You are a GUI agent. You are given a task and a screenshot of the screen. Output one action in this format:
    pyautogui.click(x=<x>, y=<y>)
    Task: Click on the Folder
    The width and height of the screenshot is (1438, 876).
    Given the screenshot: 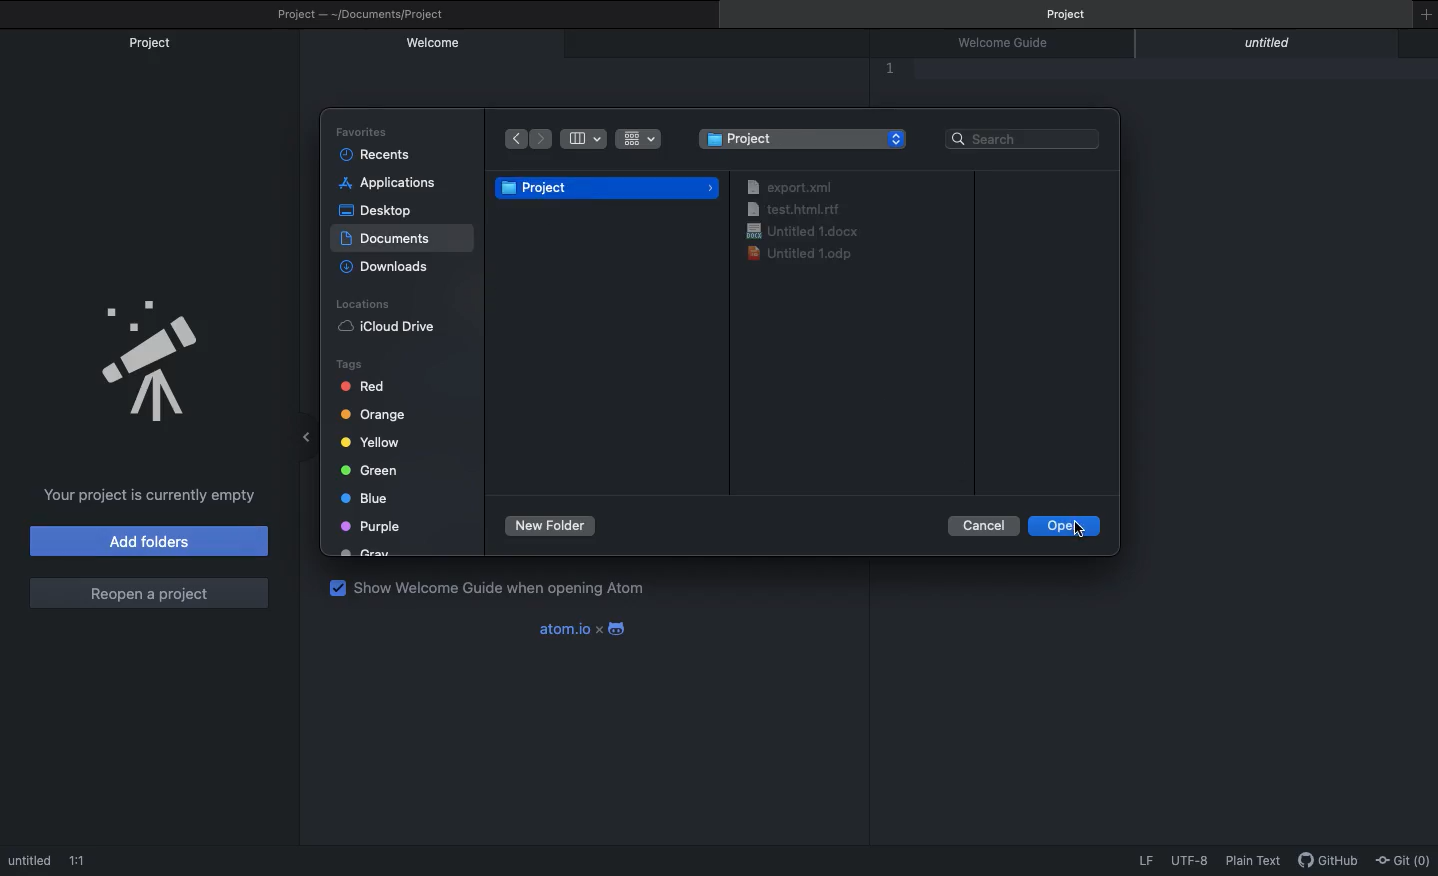 What is the action you would take?
    pyautogui.click(x=807, y=138)
    